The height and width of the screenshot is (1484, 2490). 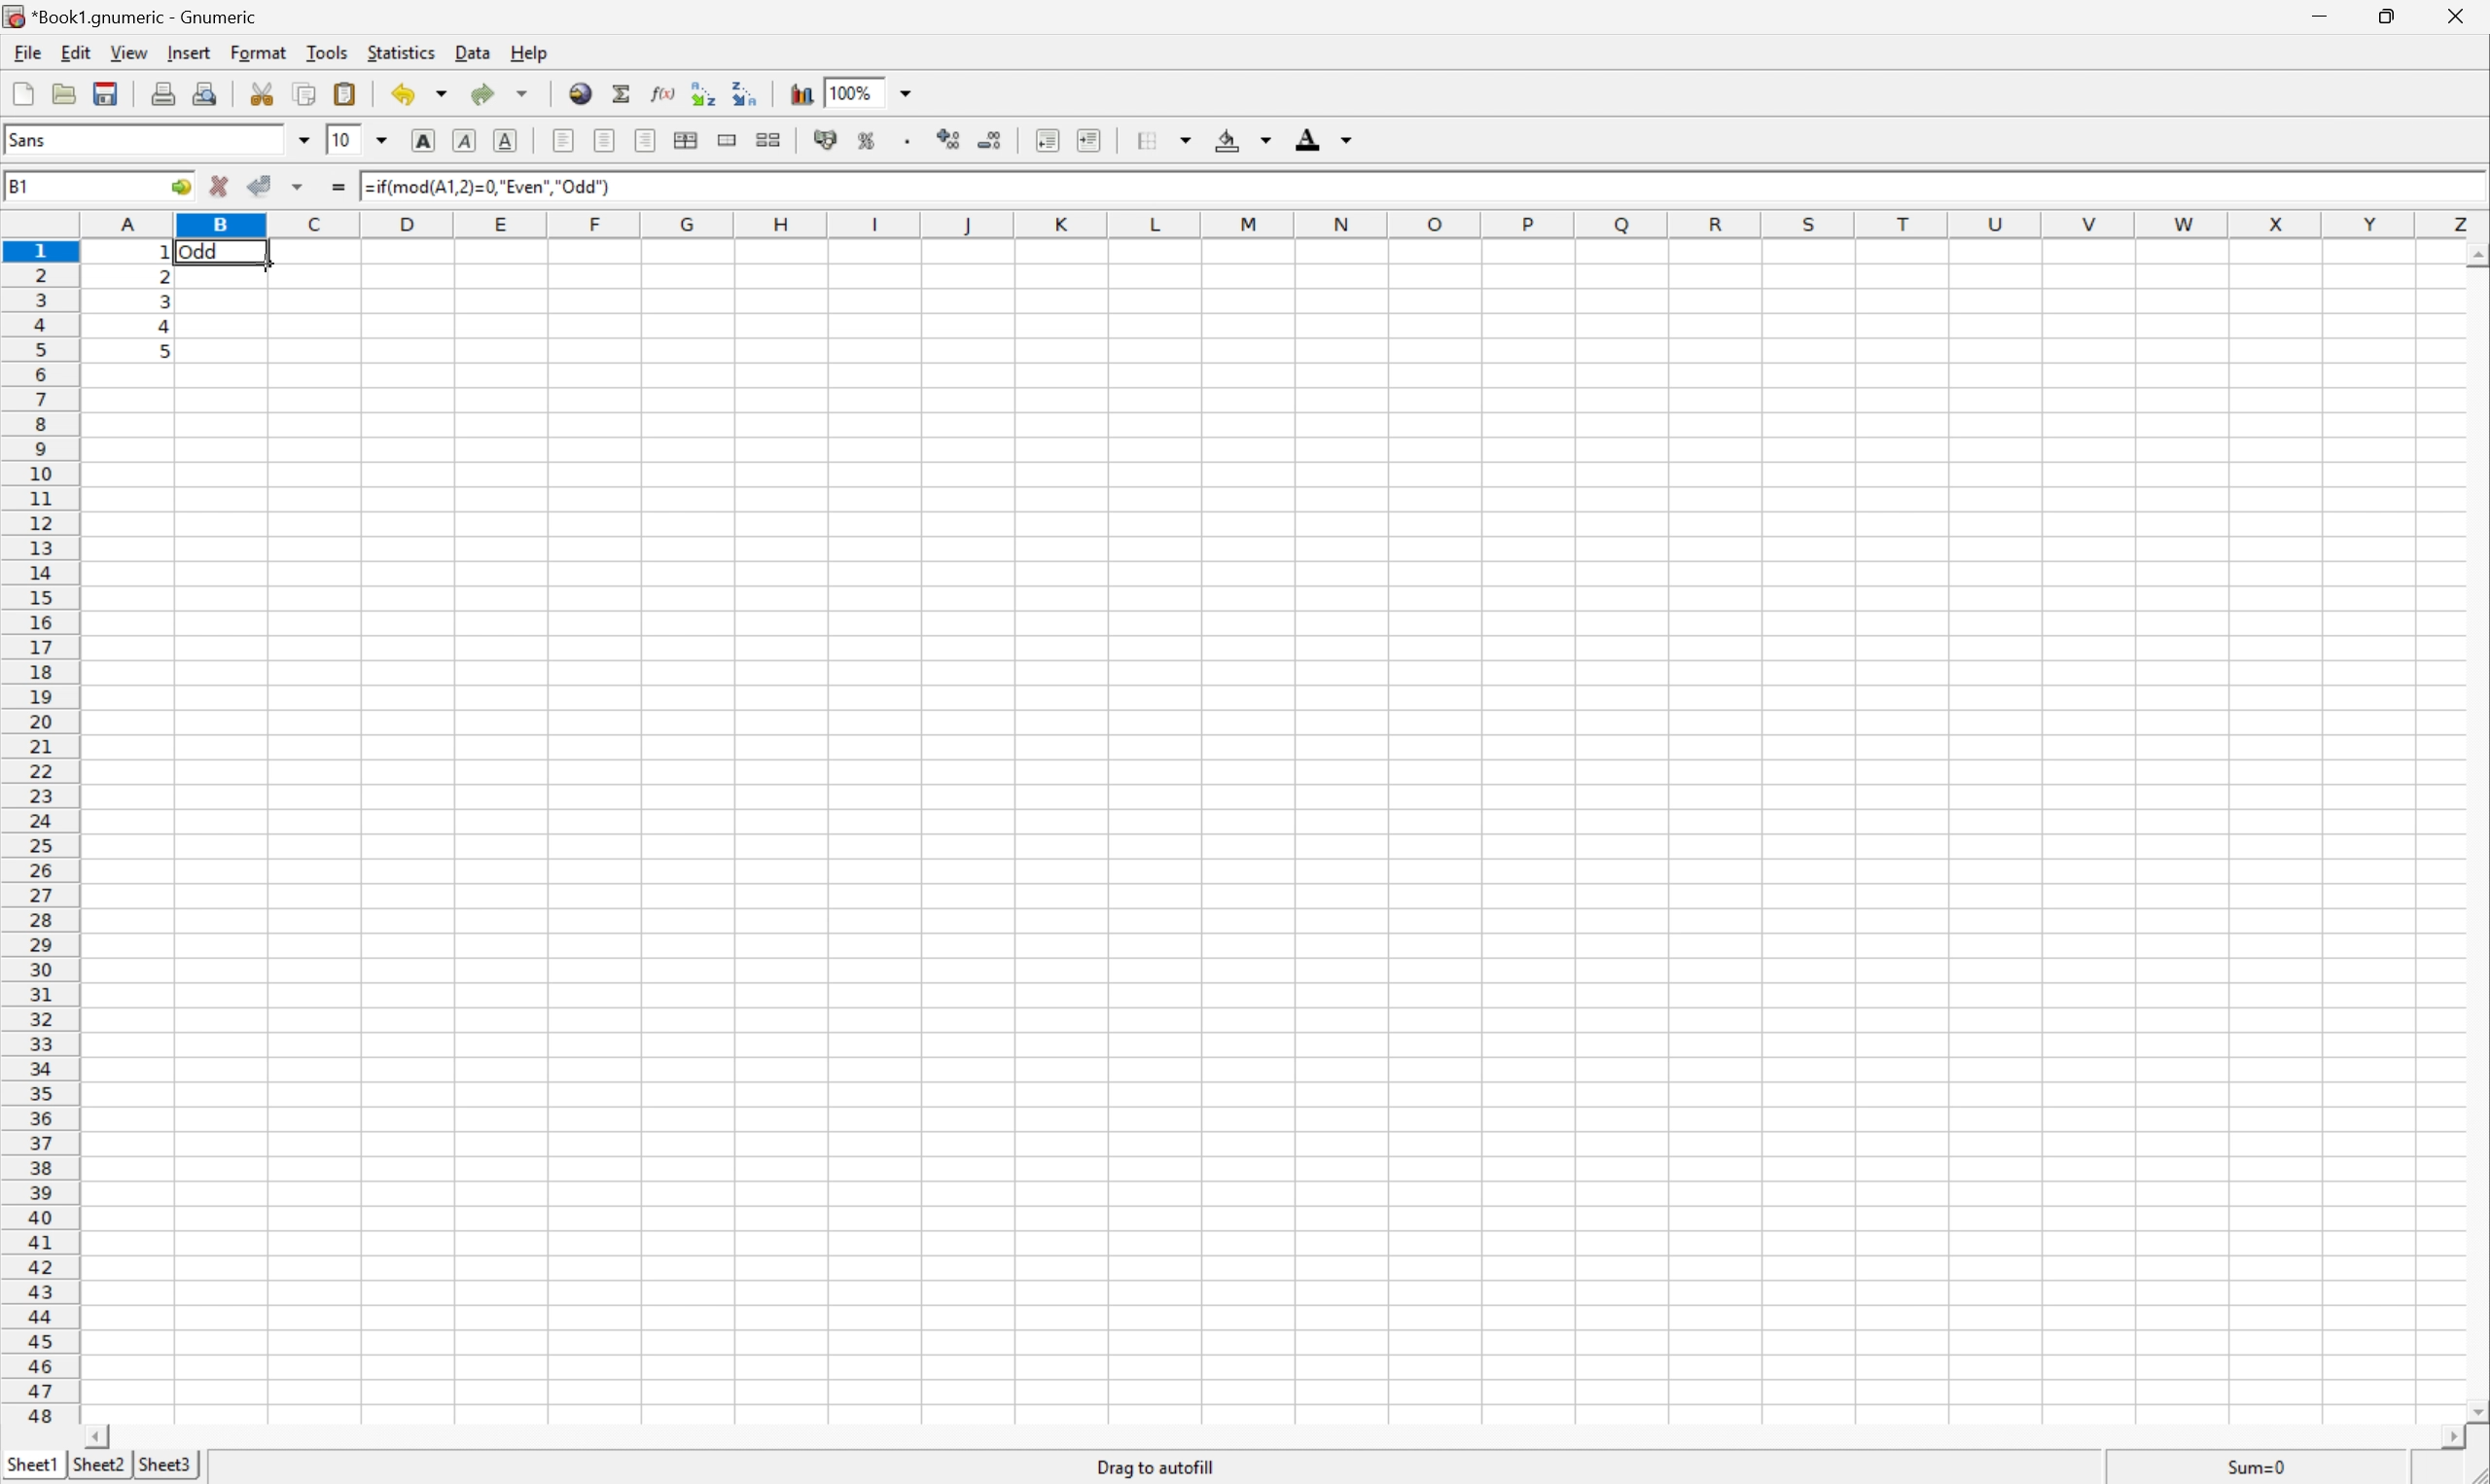 What do you see at coordinates (104, 1434) in the screenshot?
I see `Scroll Left` at bounding box center [104, 1434].